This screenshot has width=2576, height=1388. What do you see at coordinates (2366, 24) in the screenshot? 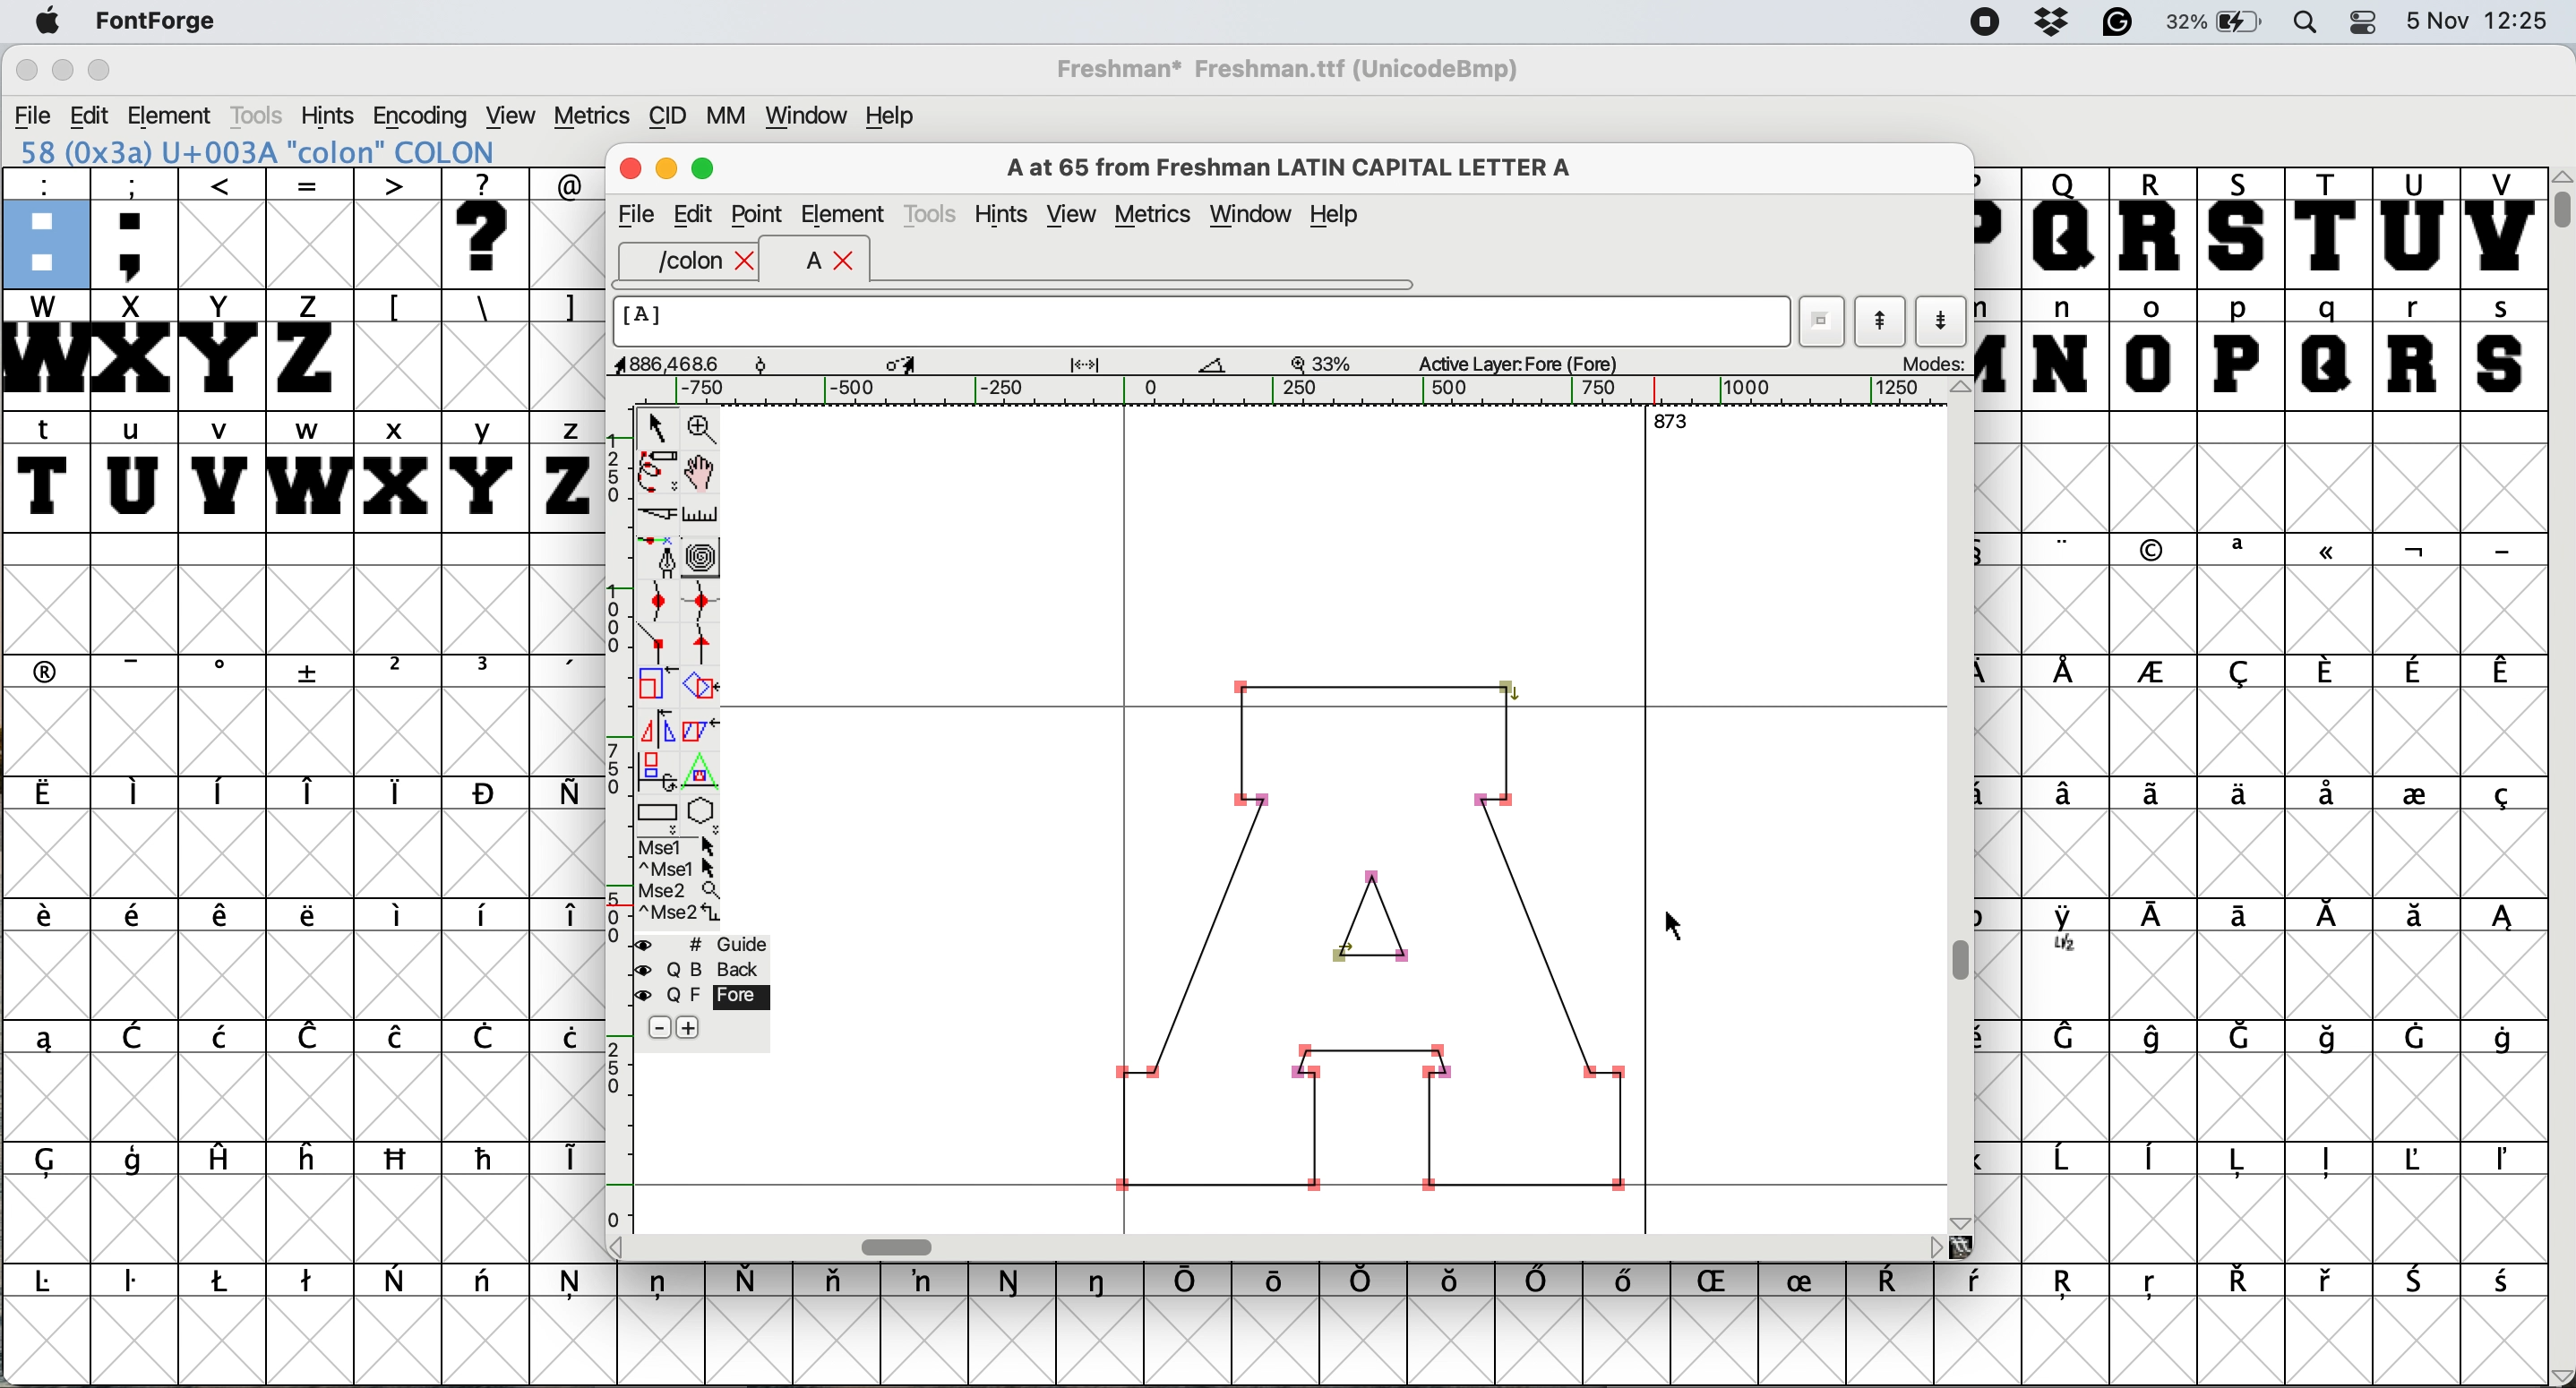
I see `control center` at bounding box center [2366, 24].